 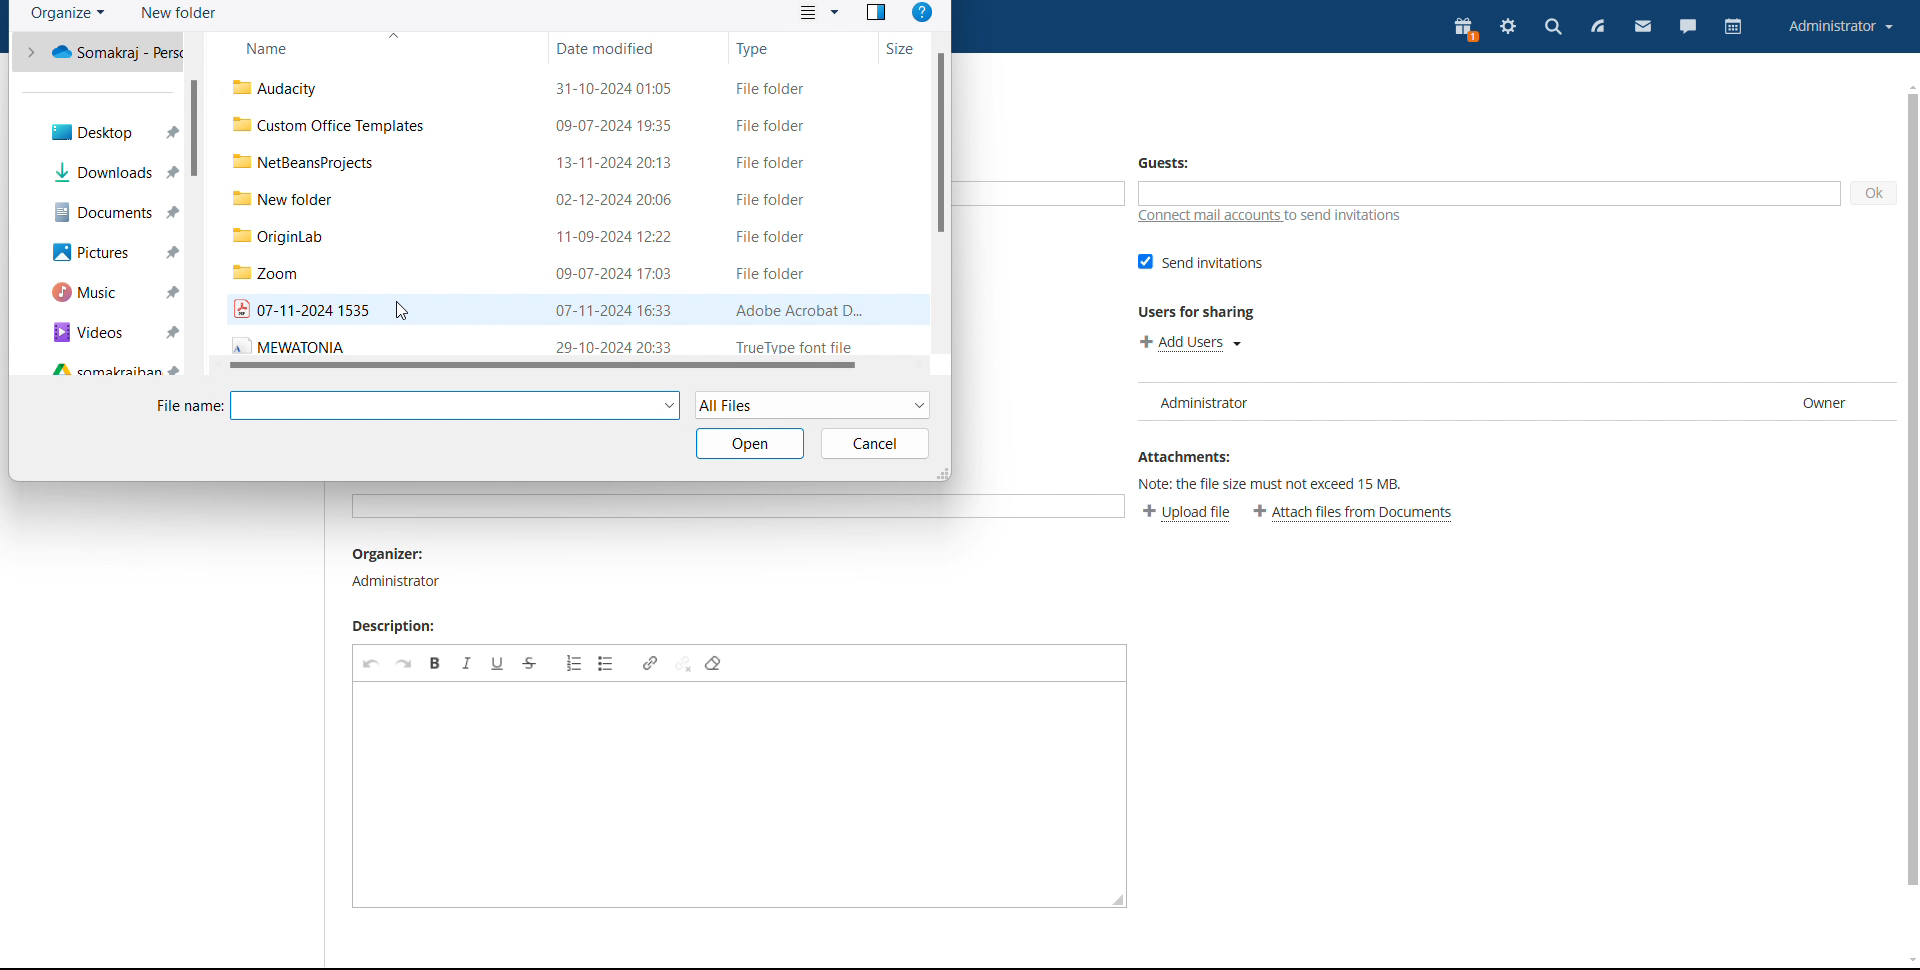 What do you see at coordinates (435, 663) in the screenshot?
I see `bold` at bounding box center [435, 663].